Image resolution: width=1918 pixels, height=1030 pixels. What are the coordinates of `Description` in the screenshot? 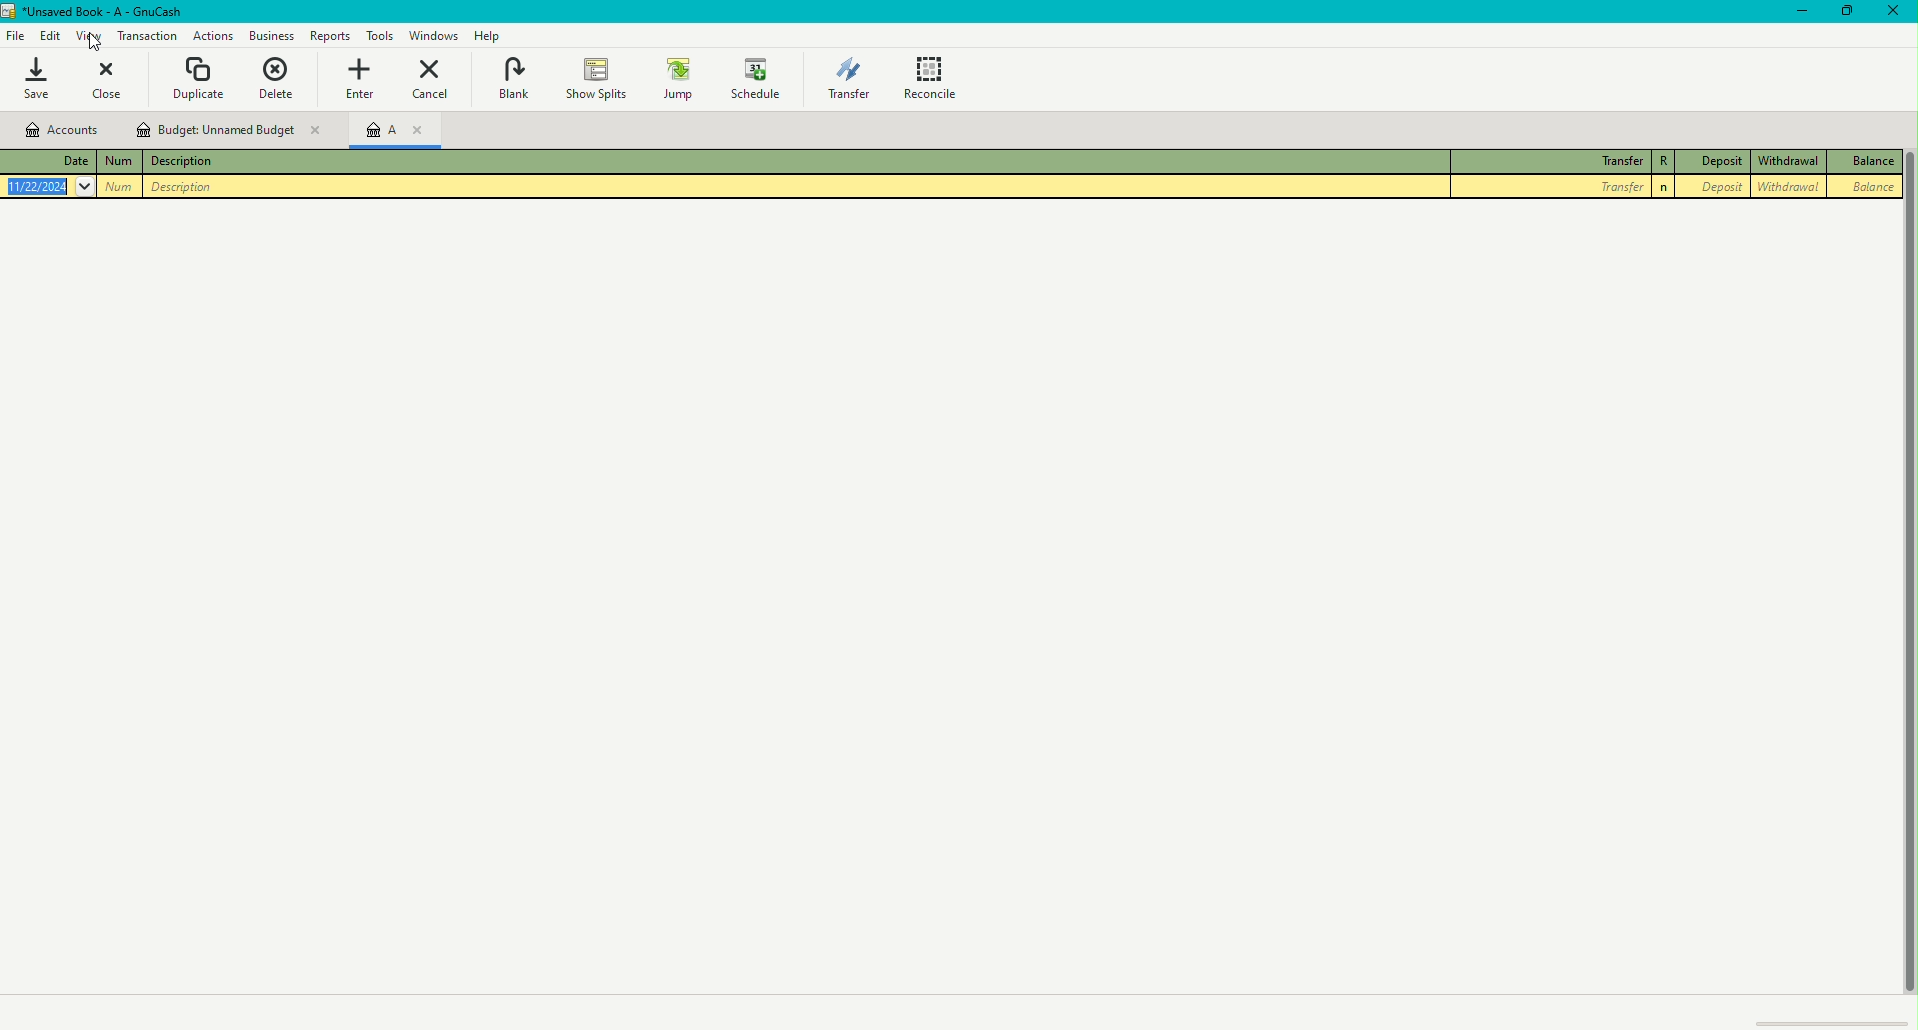 It's located at (184, 162).